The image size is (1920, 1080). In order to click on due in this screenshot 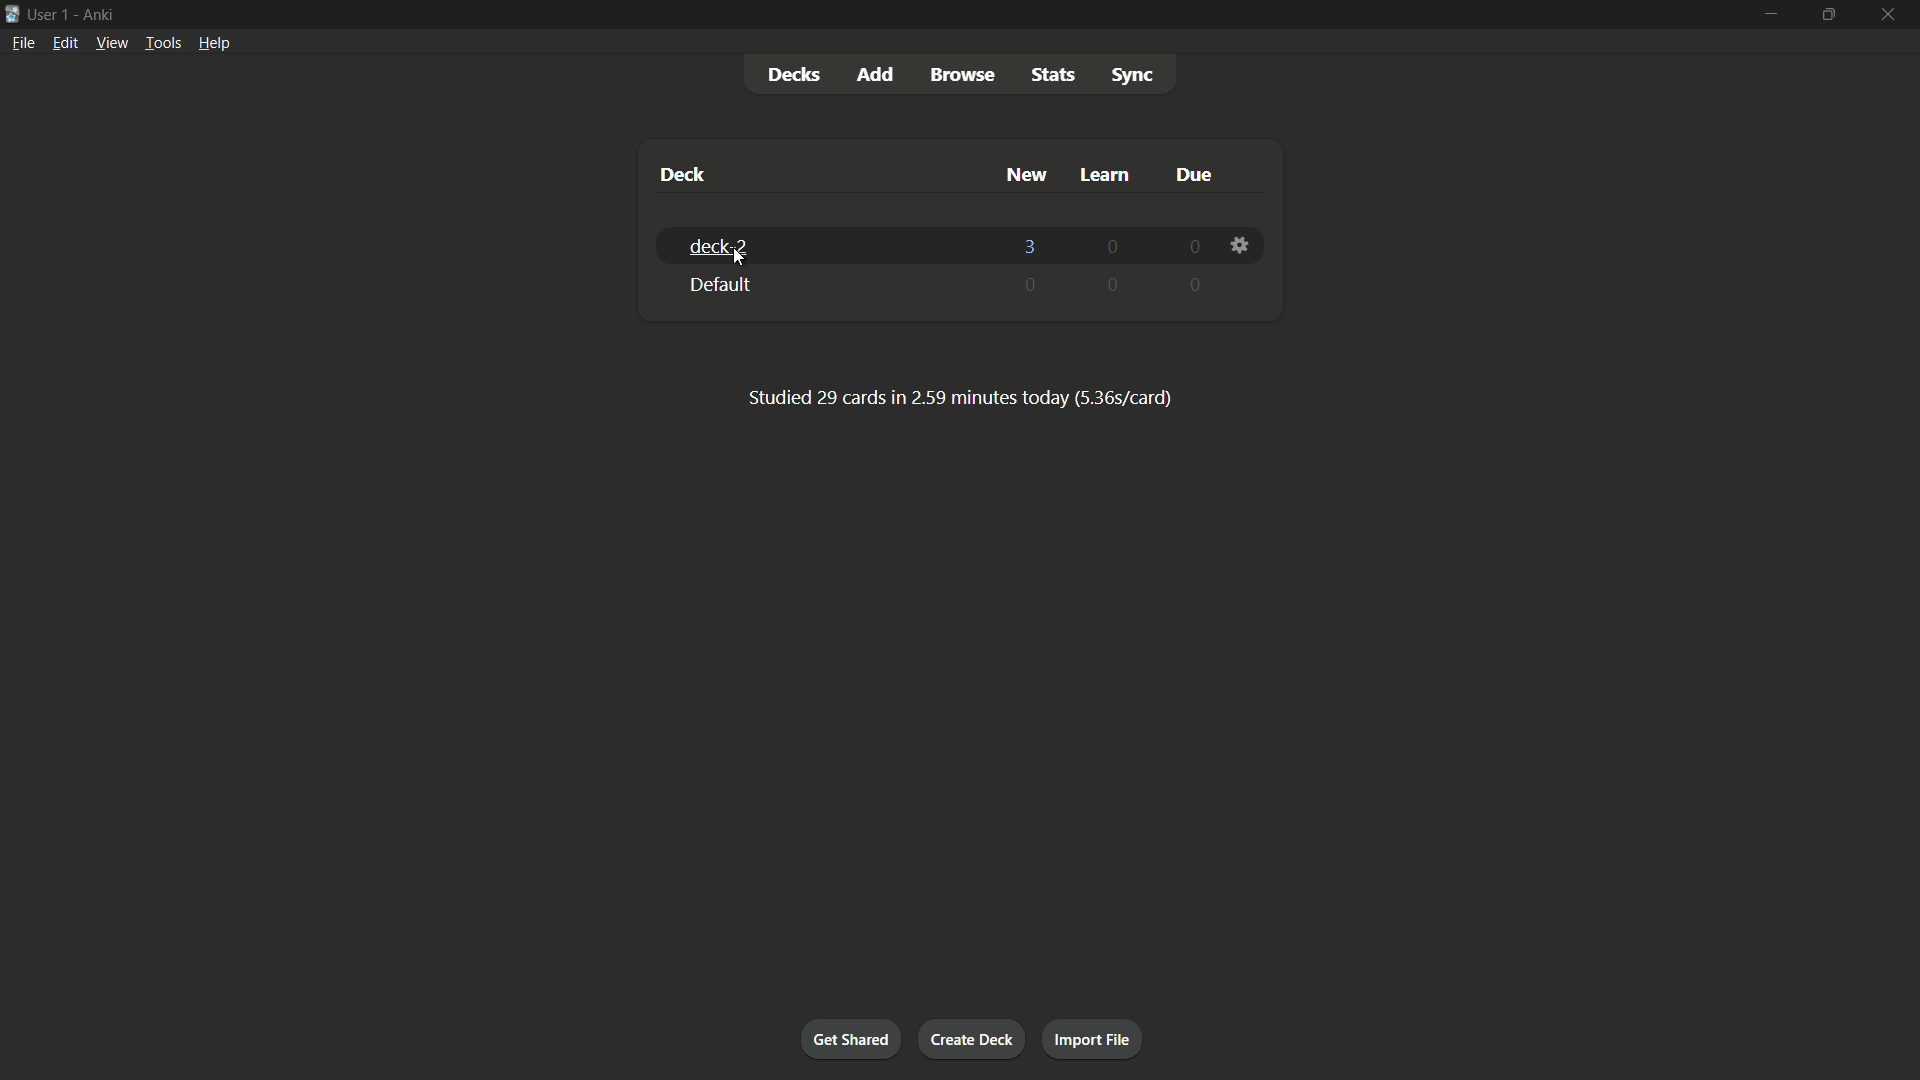, I will do `click(1193, 176)`.